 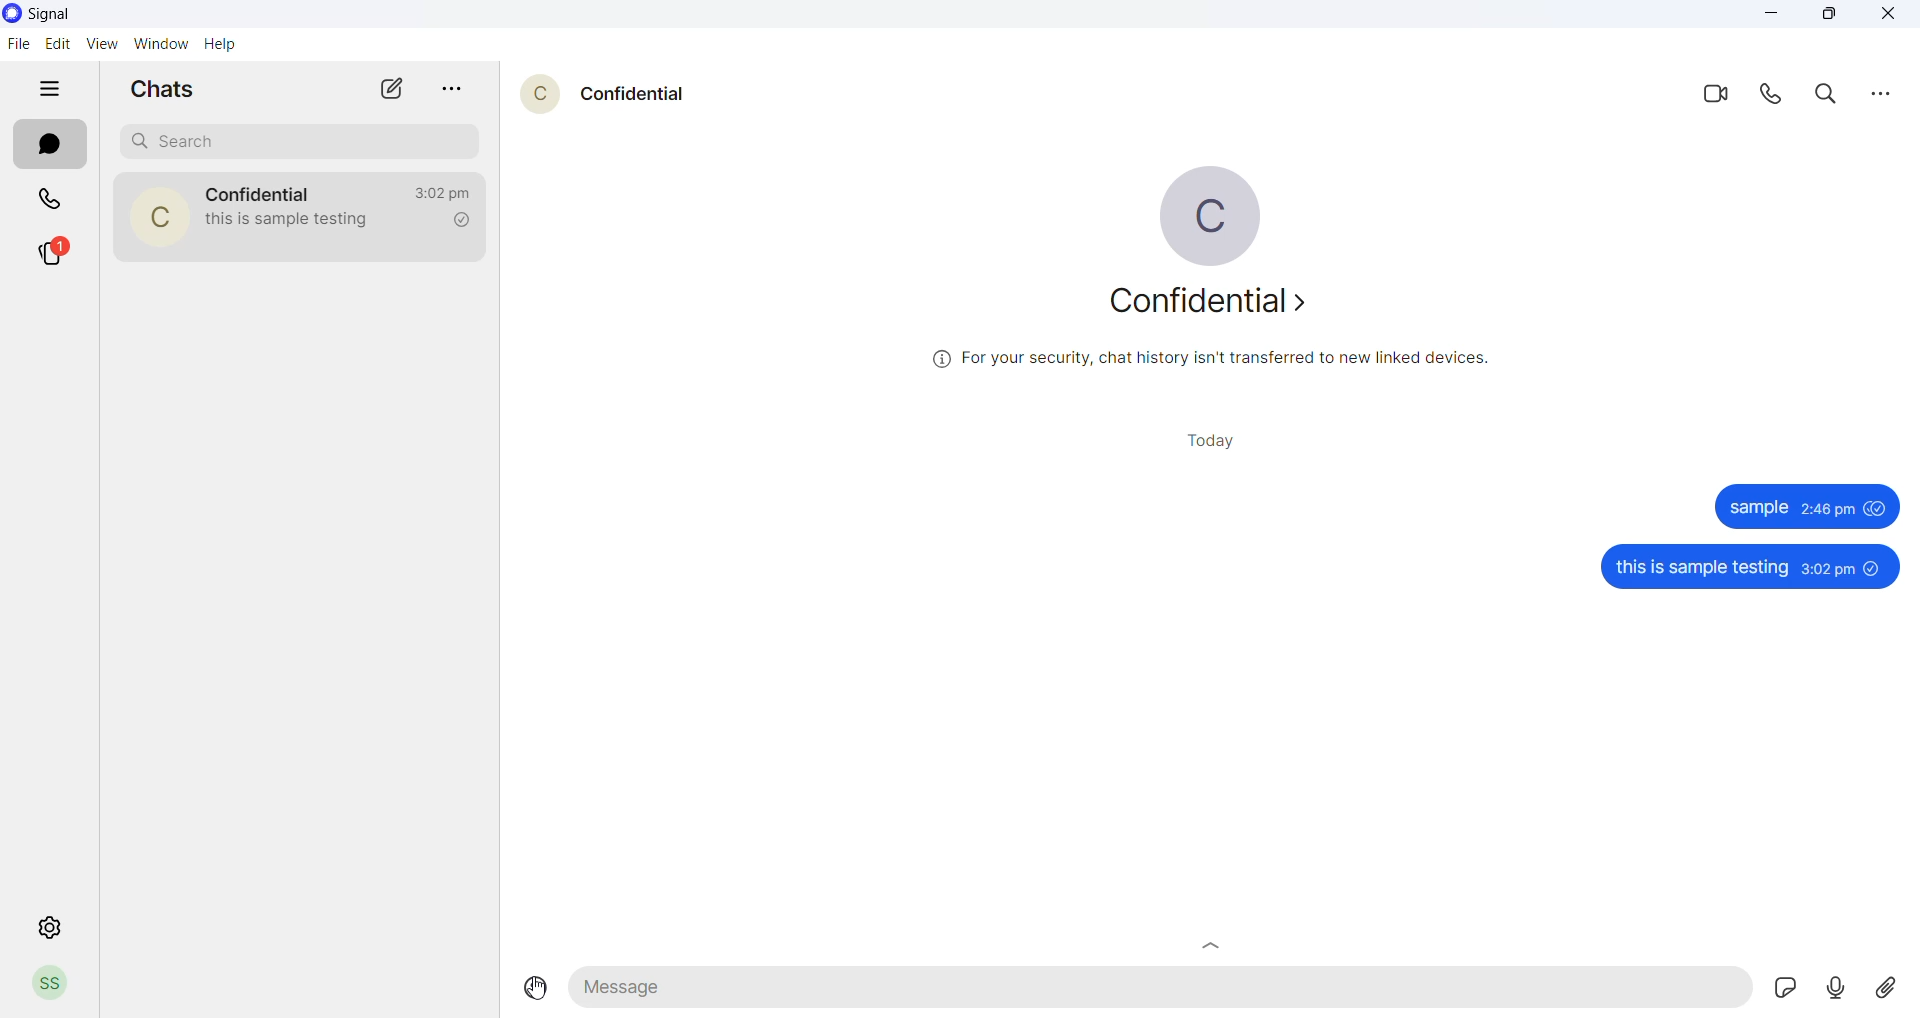 What do you see at coordinates (47, 90) in the screenshot?
I see `hide` at bounding box center [47, 90].